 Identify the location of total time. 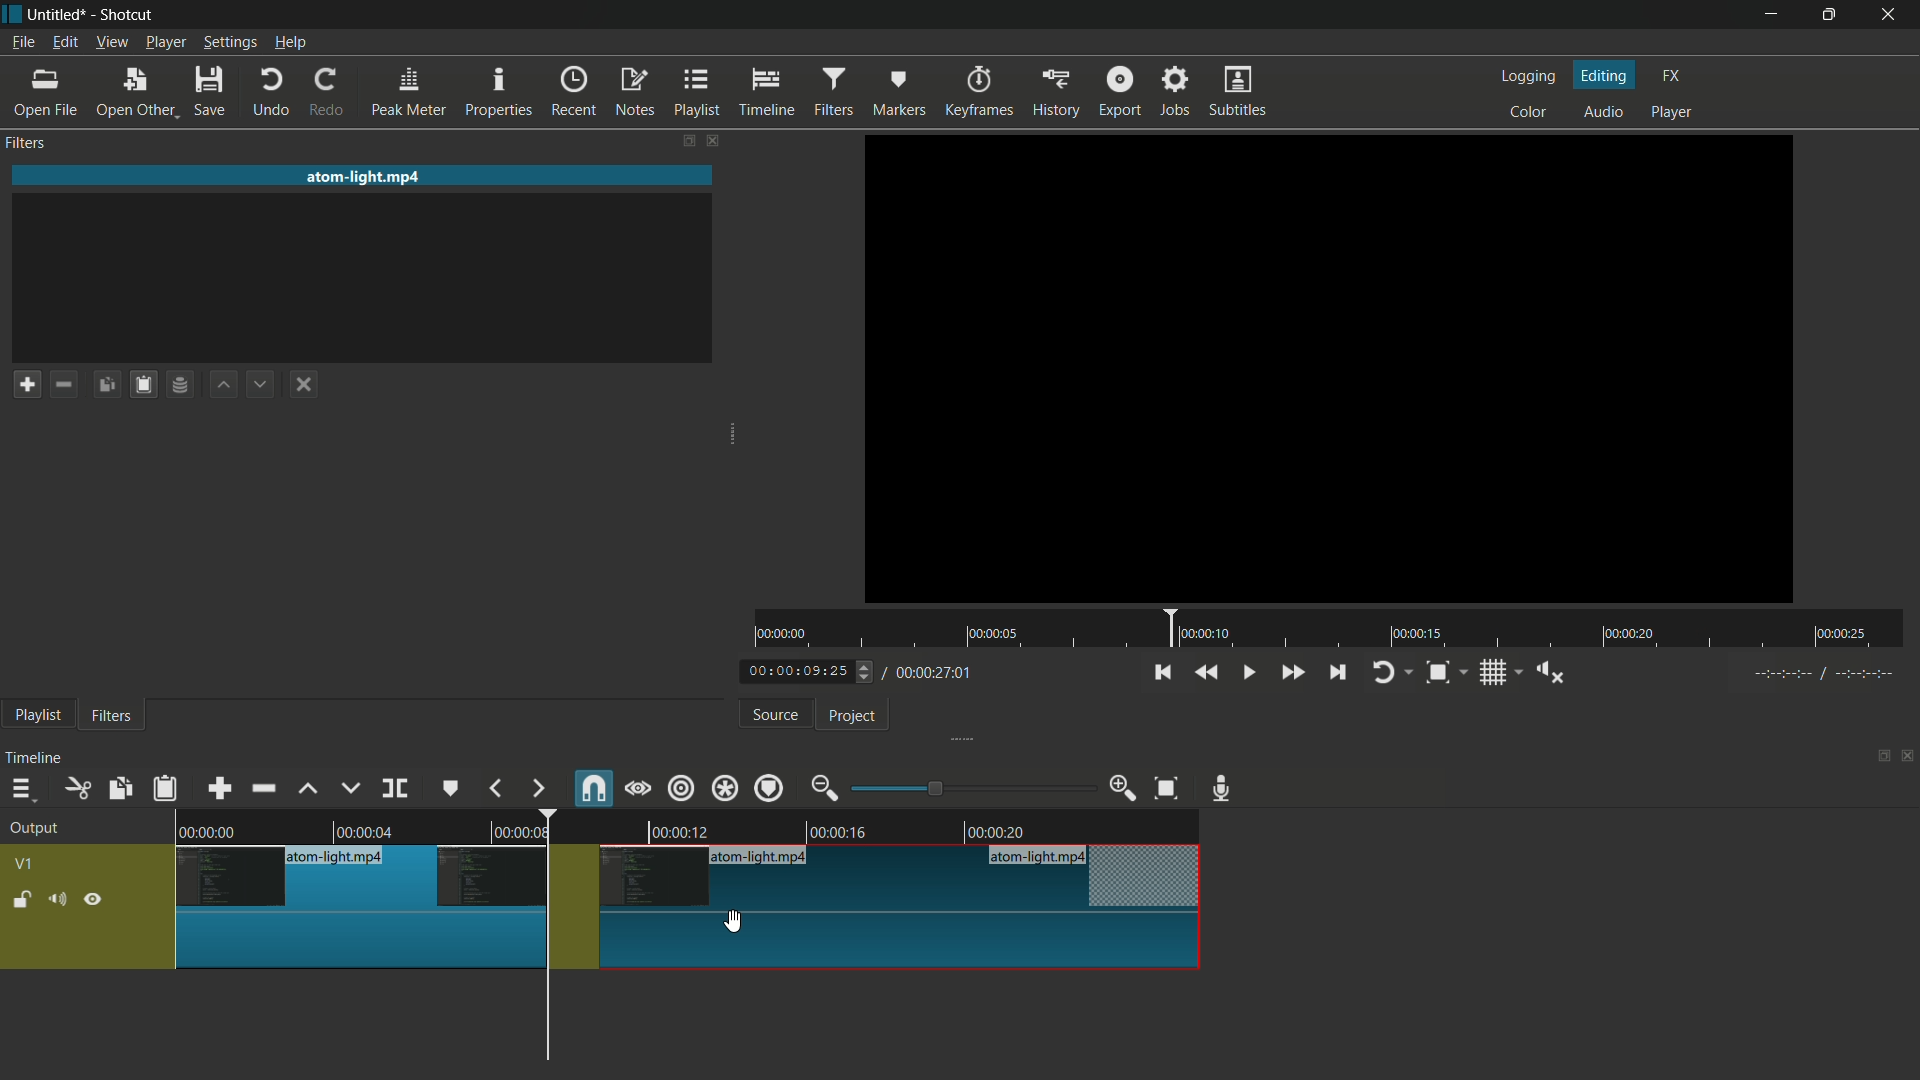
(932, 673).